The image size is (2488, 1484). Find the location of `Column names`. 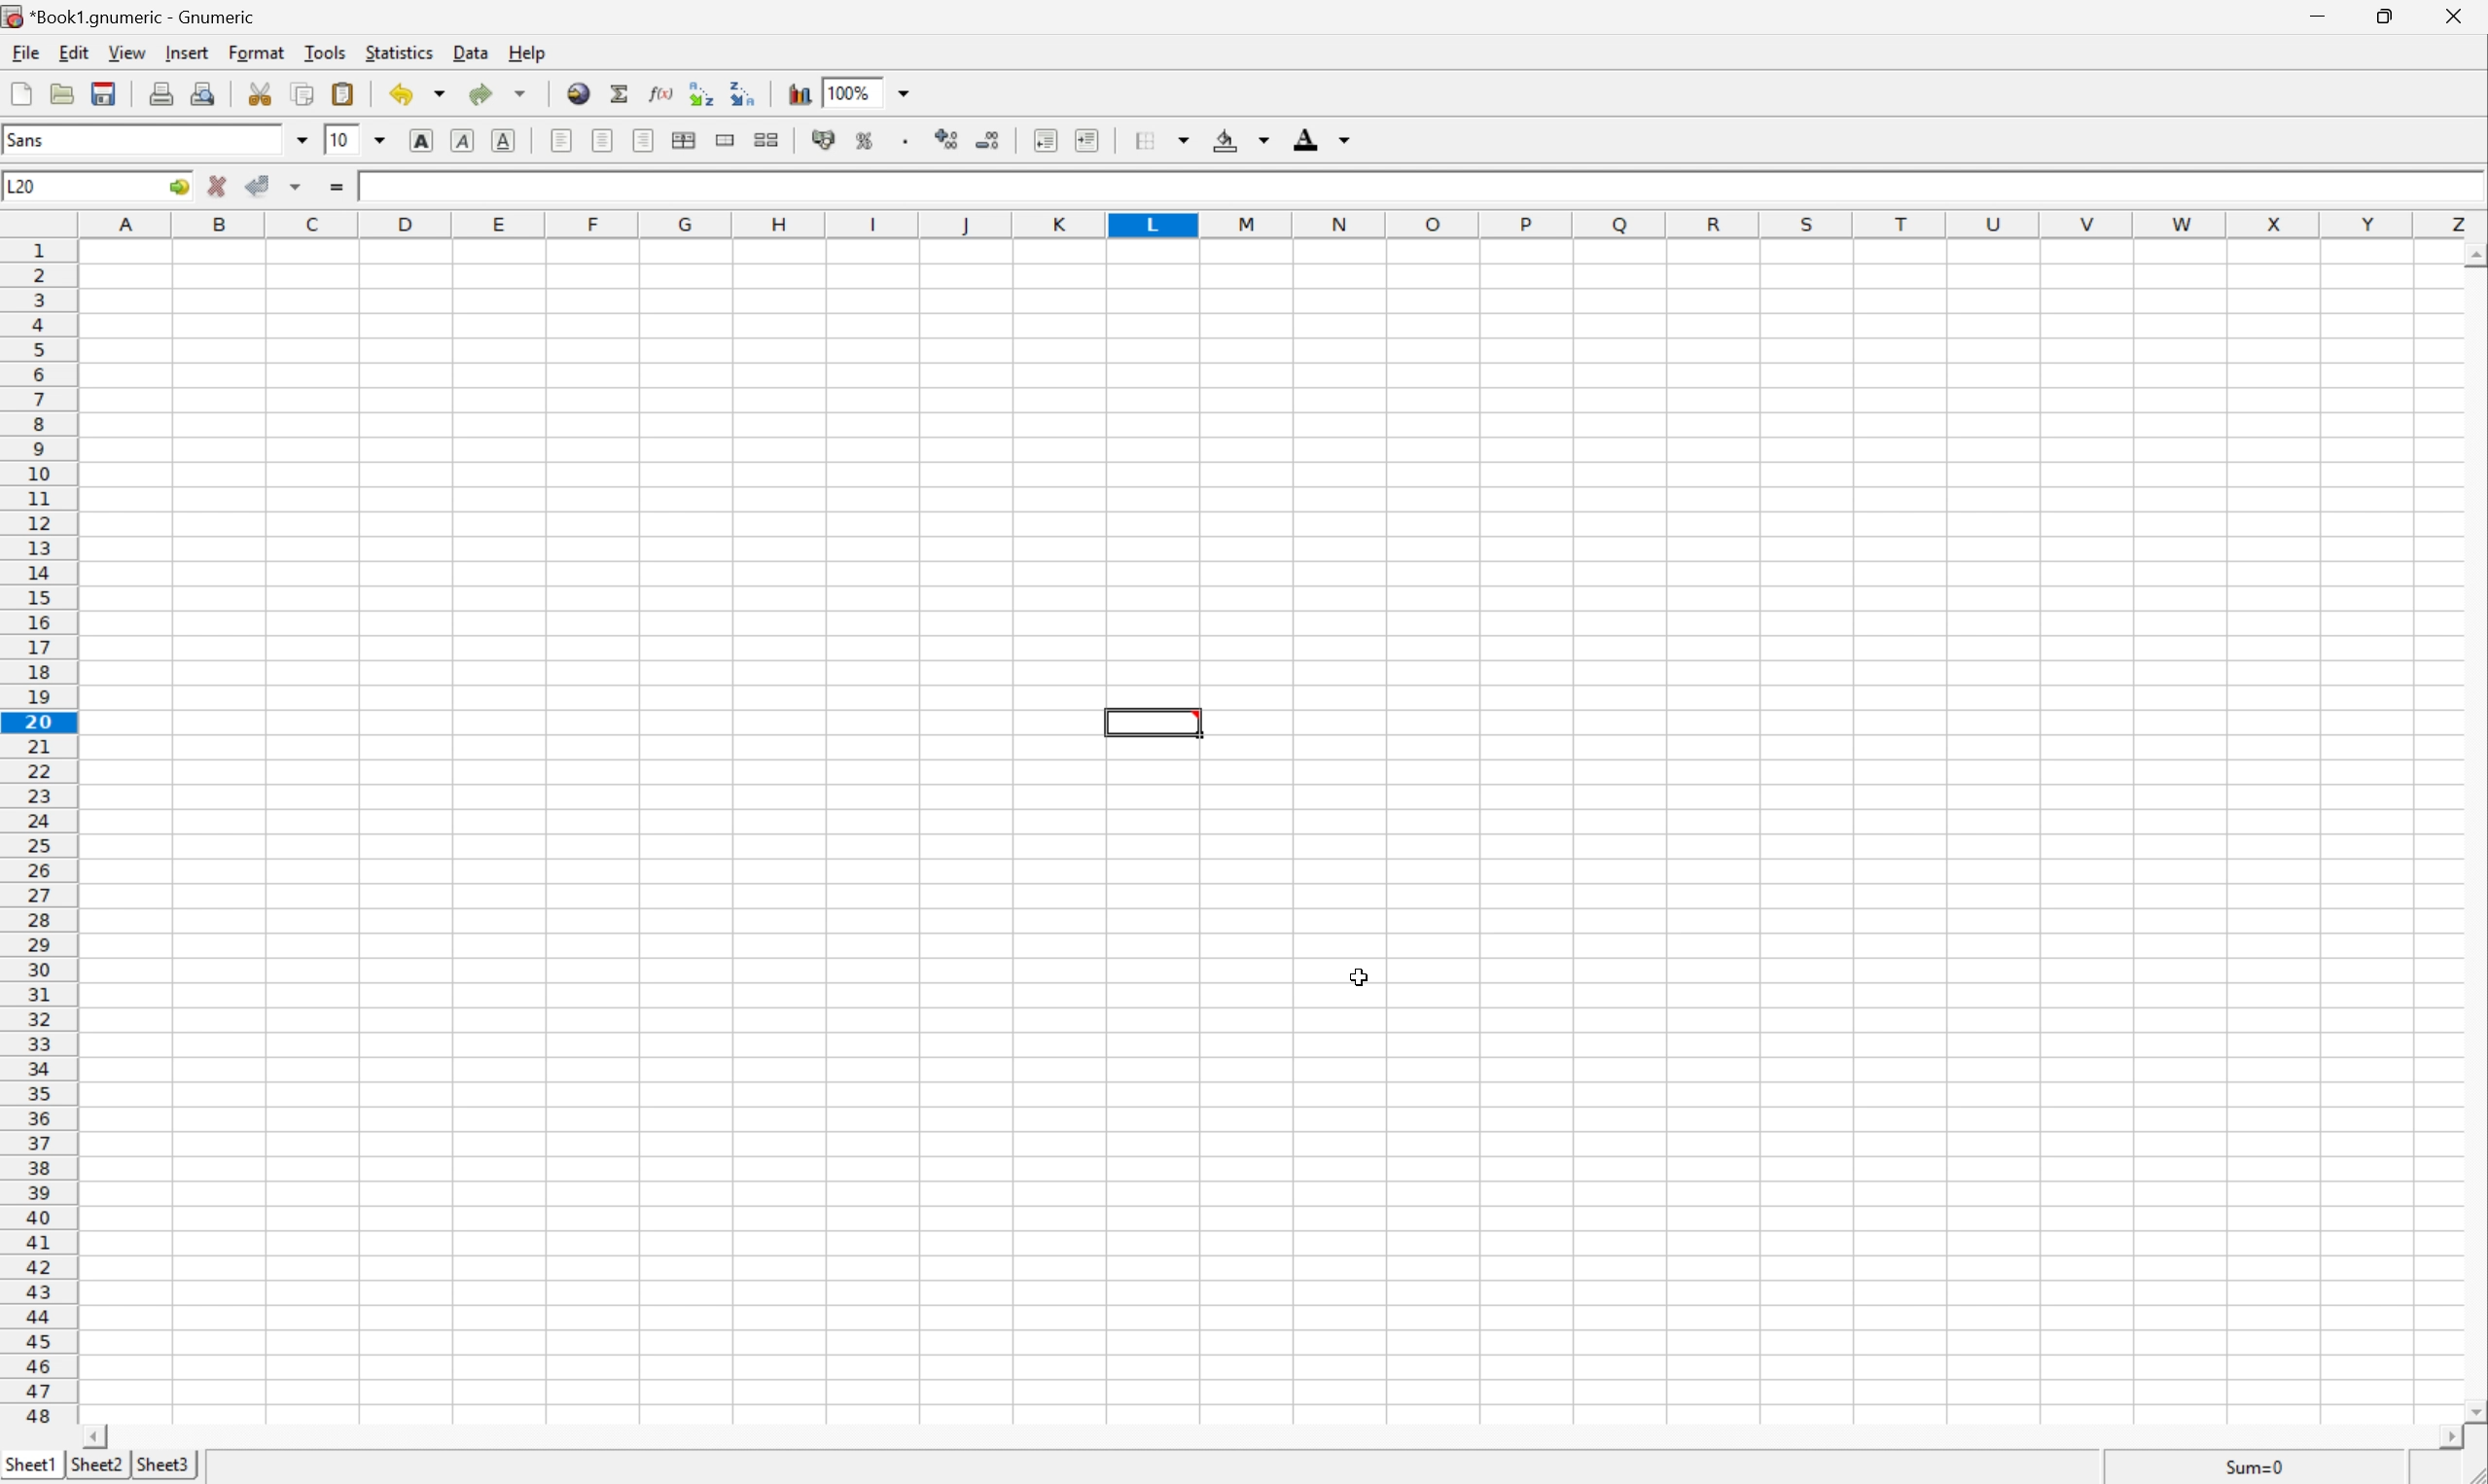

Column names is located at coordinates (1283, 225).